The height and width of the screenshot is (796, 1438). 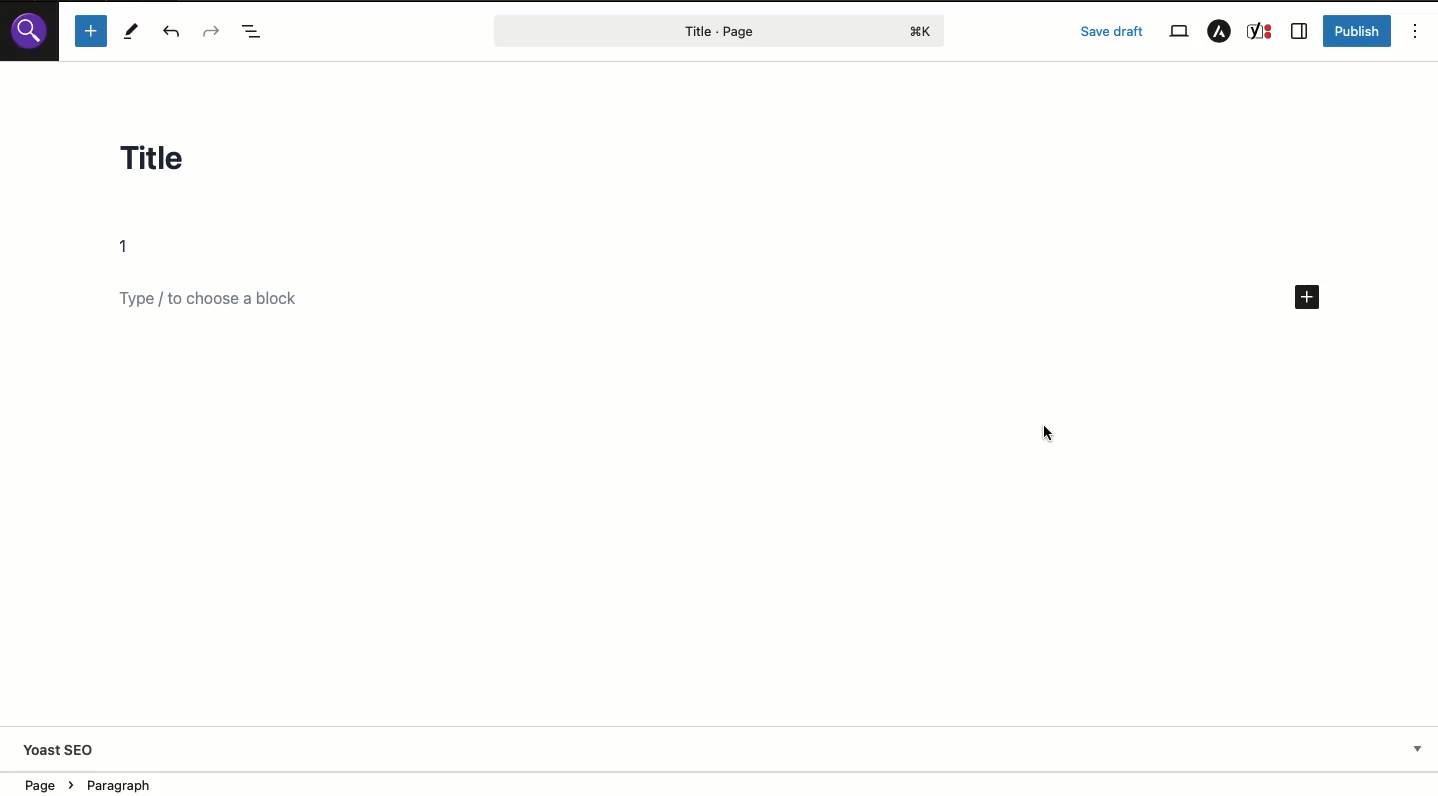 I want to click on Title, so click(x=171, y=163).